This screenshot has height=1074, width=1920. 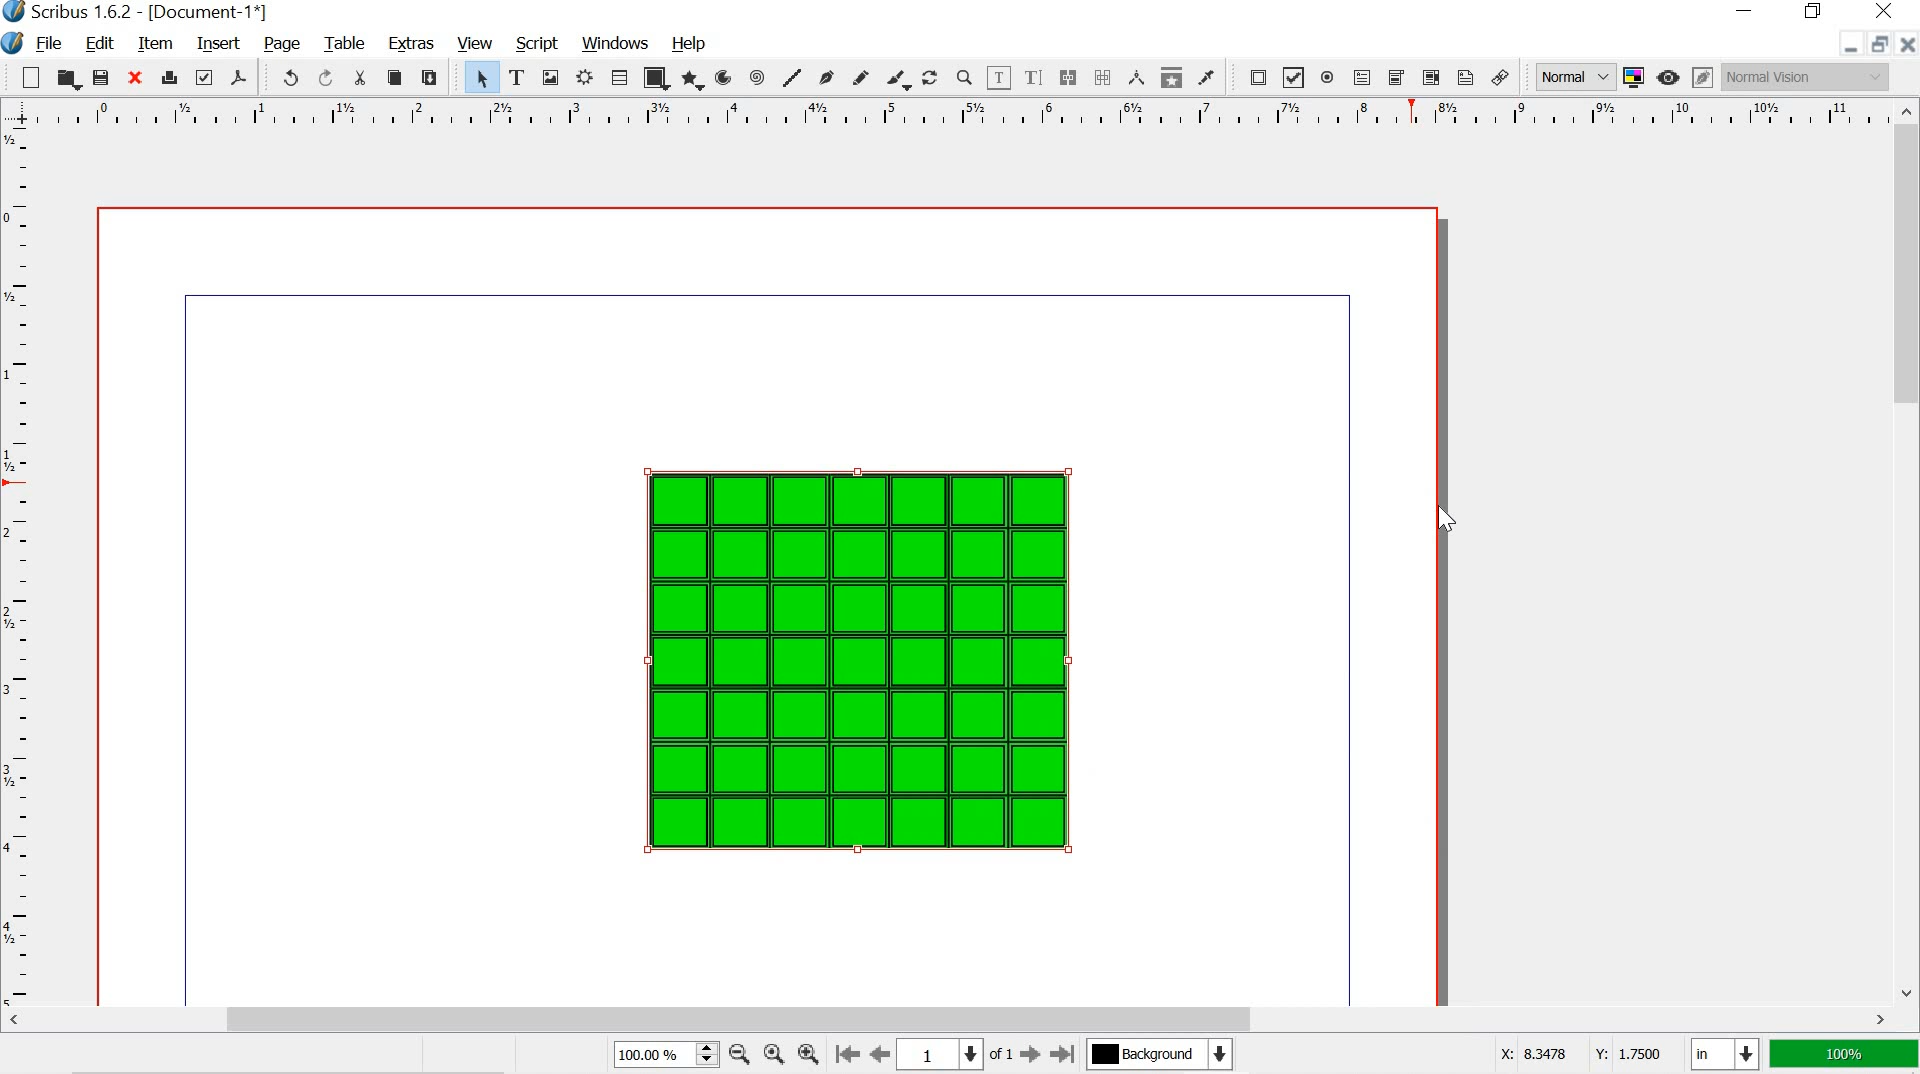 What do you see at coordinates (67, 79) in the screenshot?
I see `open` at bounding box center [67, 79].